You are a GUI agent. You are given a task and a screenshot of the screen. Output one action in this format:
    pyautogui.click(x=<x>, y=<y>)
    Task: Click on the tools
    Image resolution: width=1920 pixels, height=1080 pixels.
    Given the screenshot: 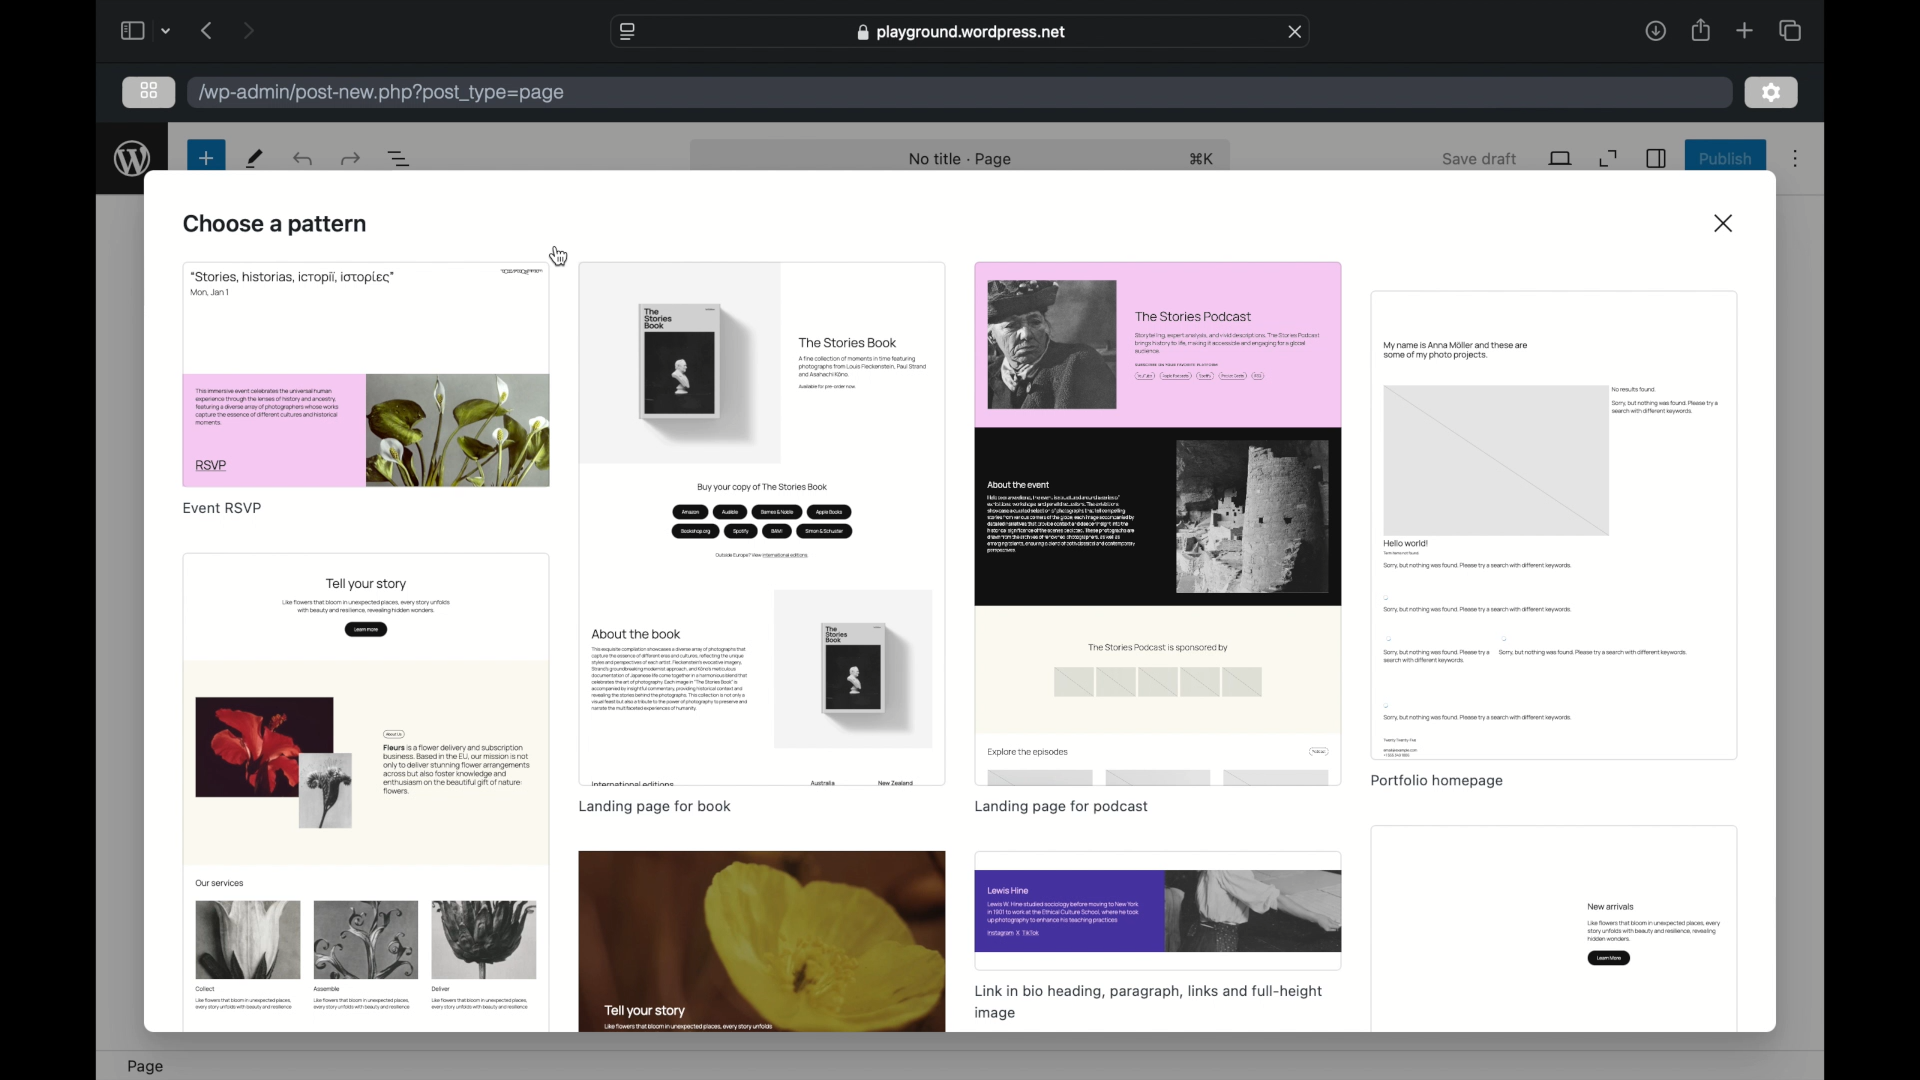 What is the action you would take?
    pyautogui.click(x=256, y=159)
    